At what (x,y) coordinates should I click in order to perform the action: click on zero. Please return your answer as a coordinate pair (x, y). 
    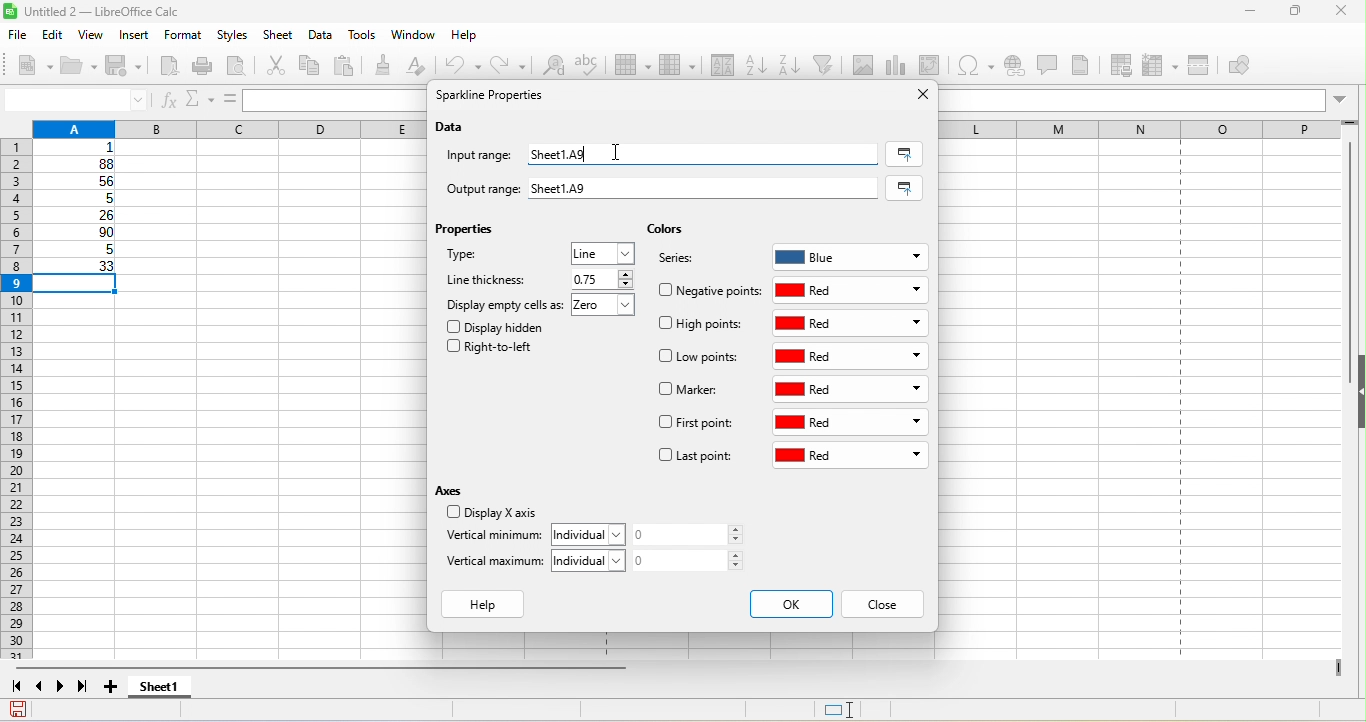
    Looking at the image, I should click on (608, 307).